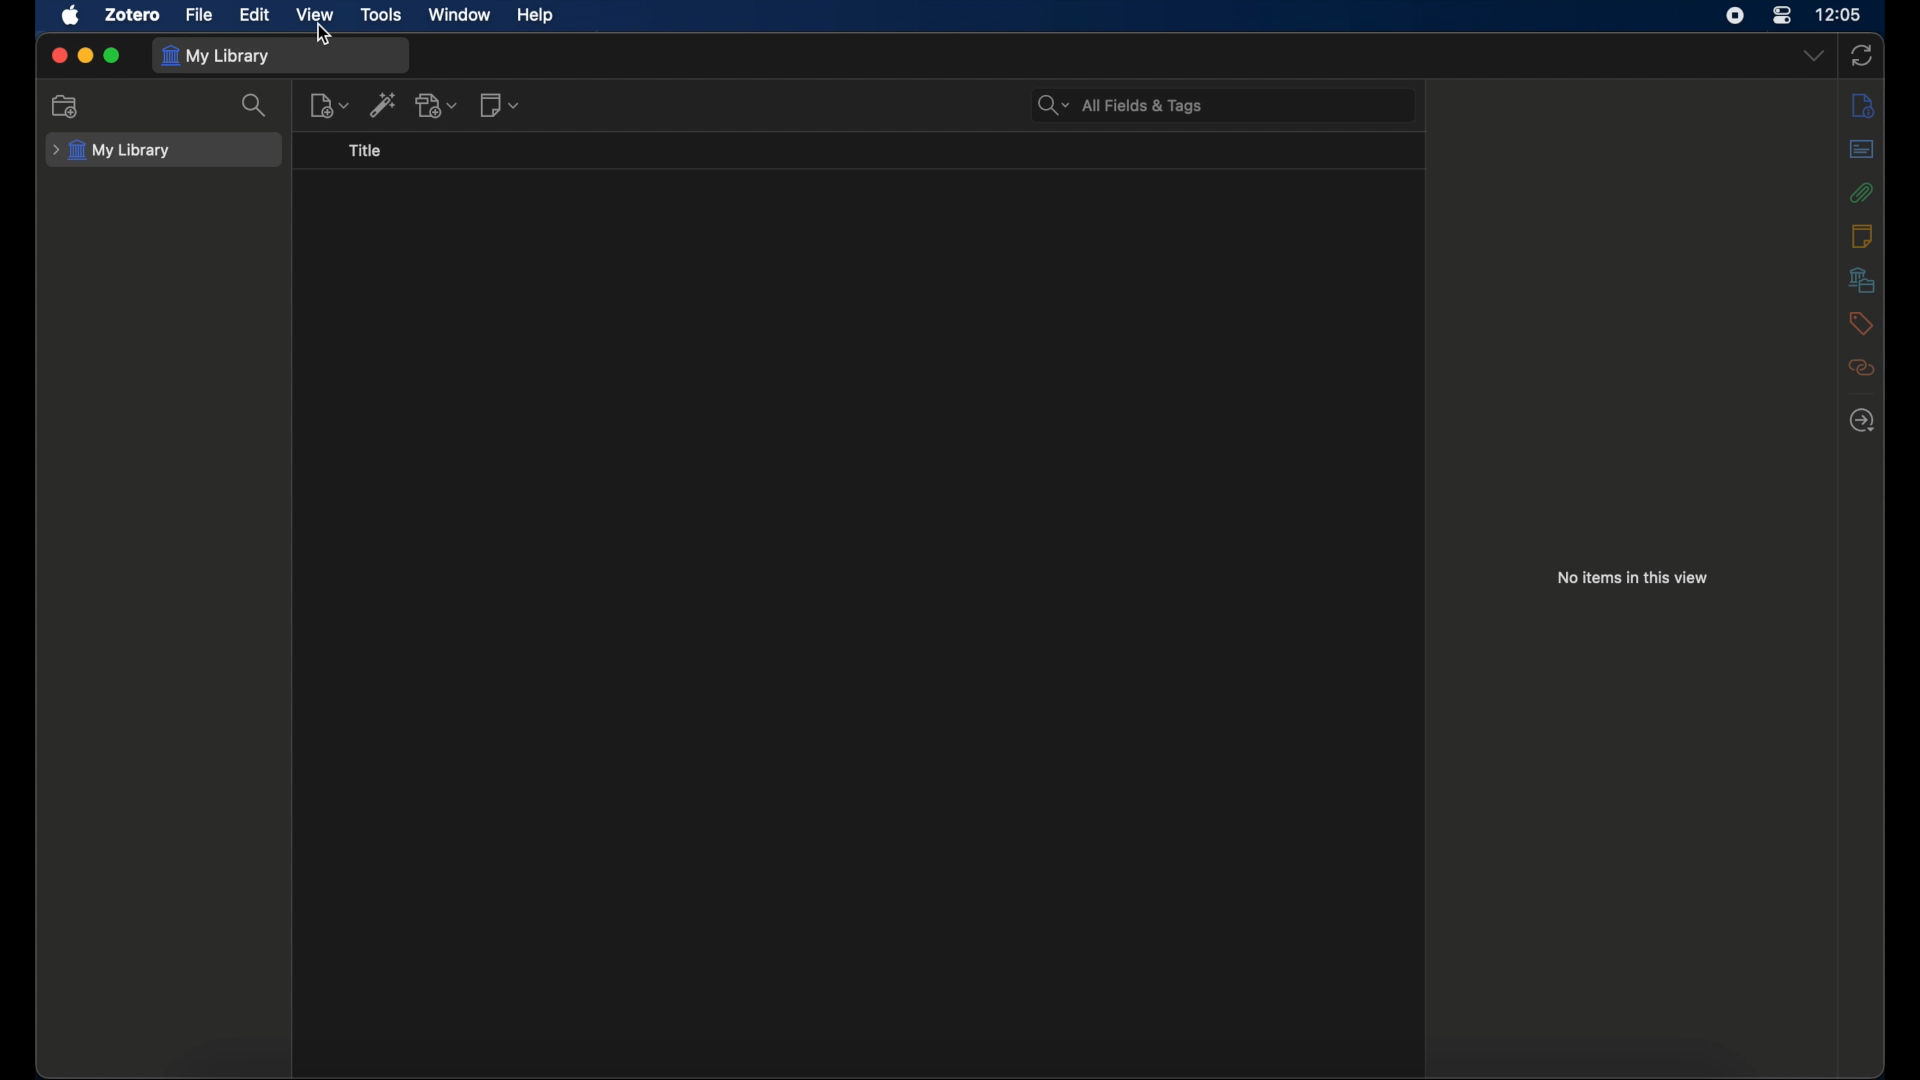  I want to click on search bar, so click(1121, 105).